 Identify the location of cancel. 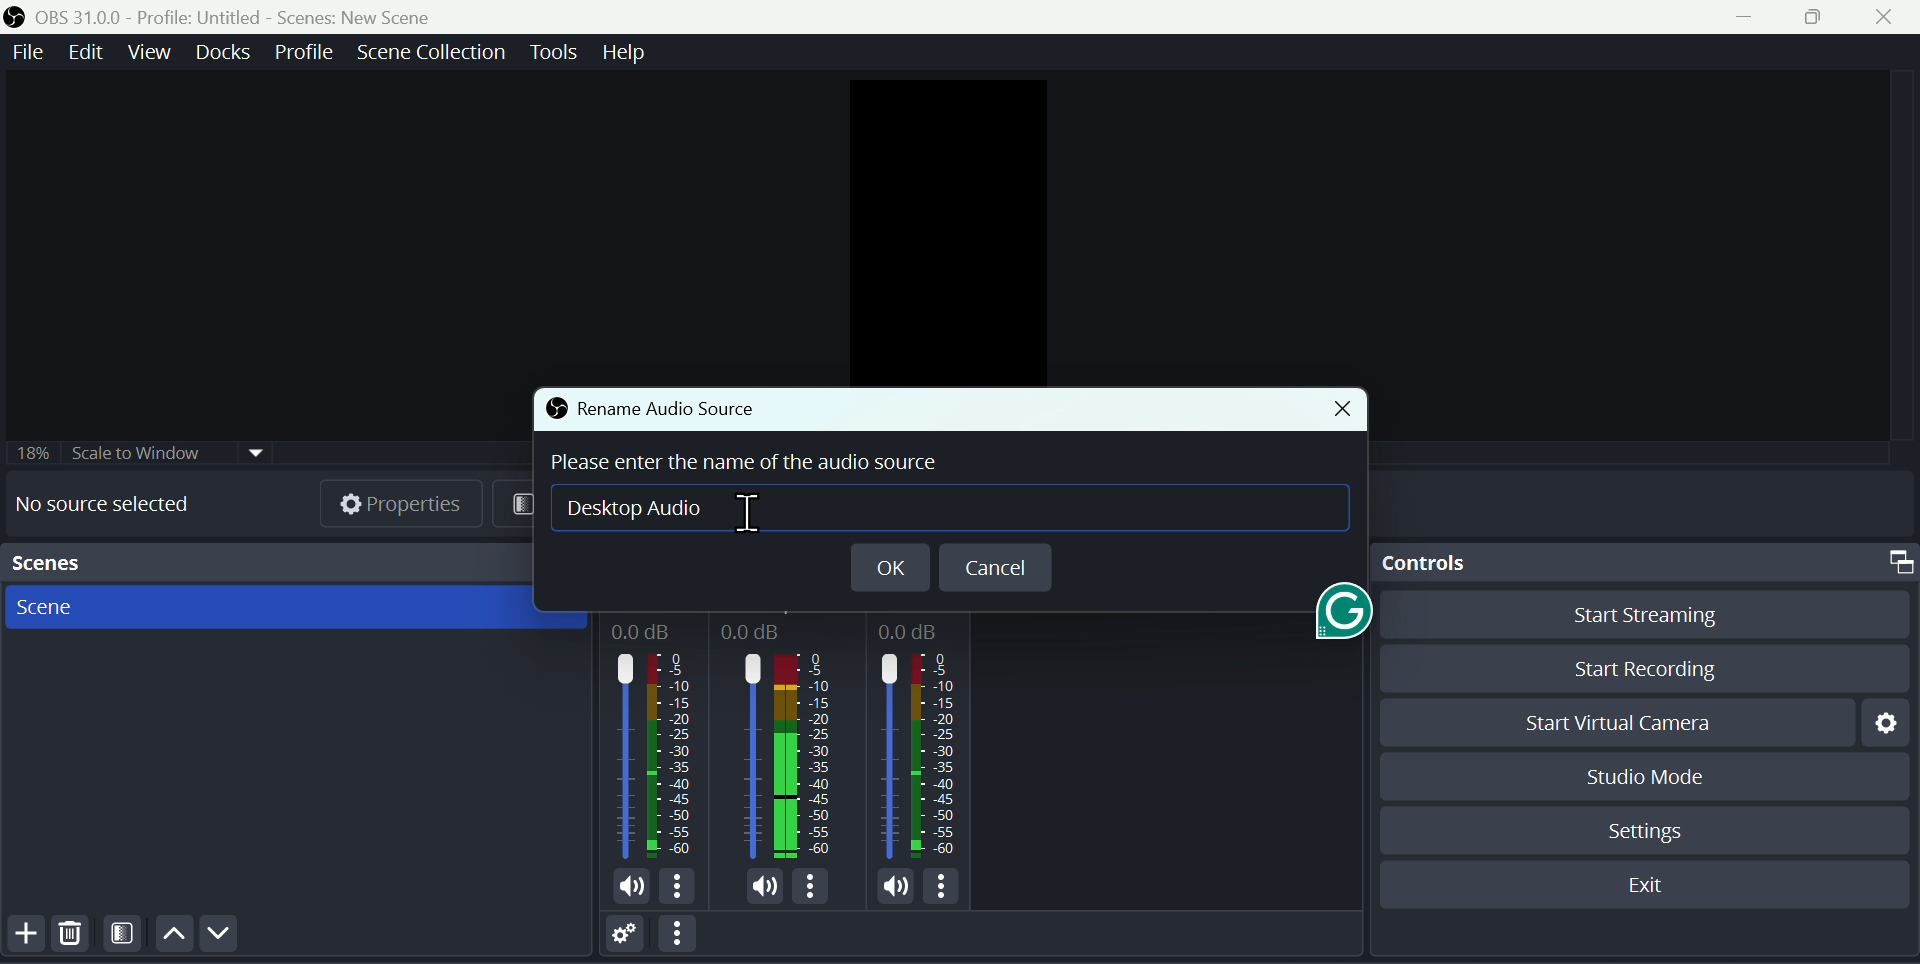
(993, 566).